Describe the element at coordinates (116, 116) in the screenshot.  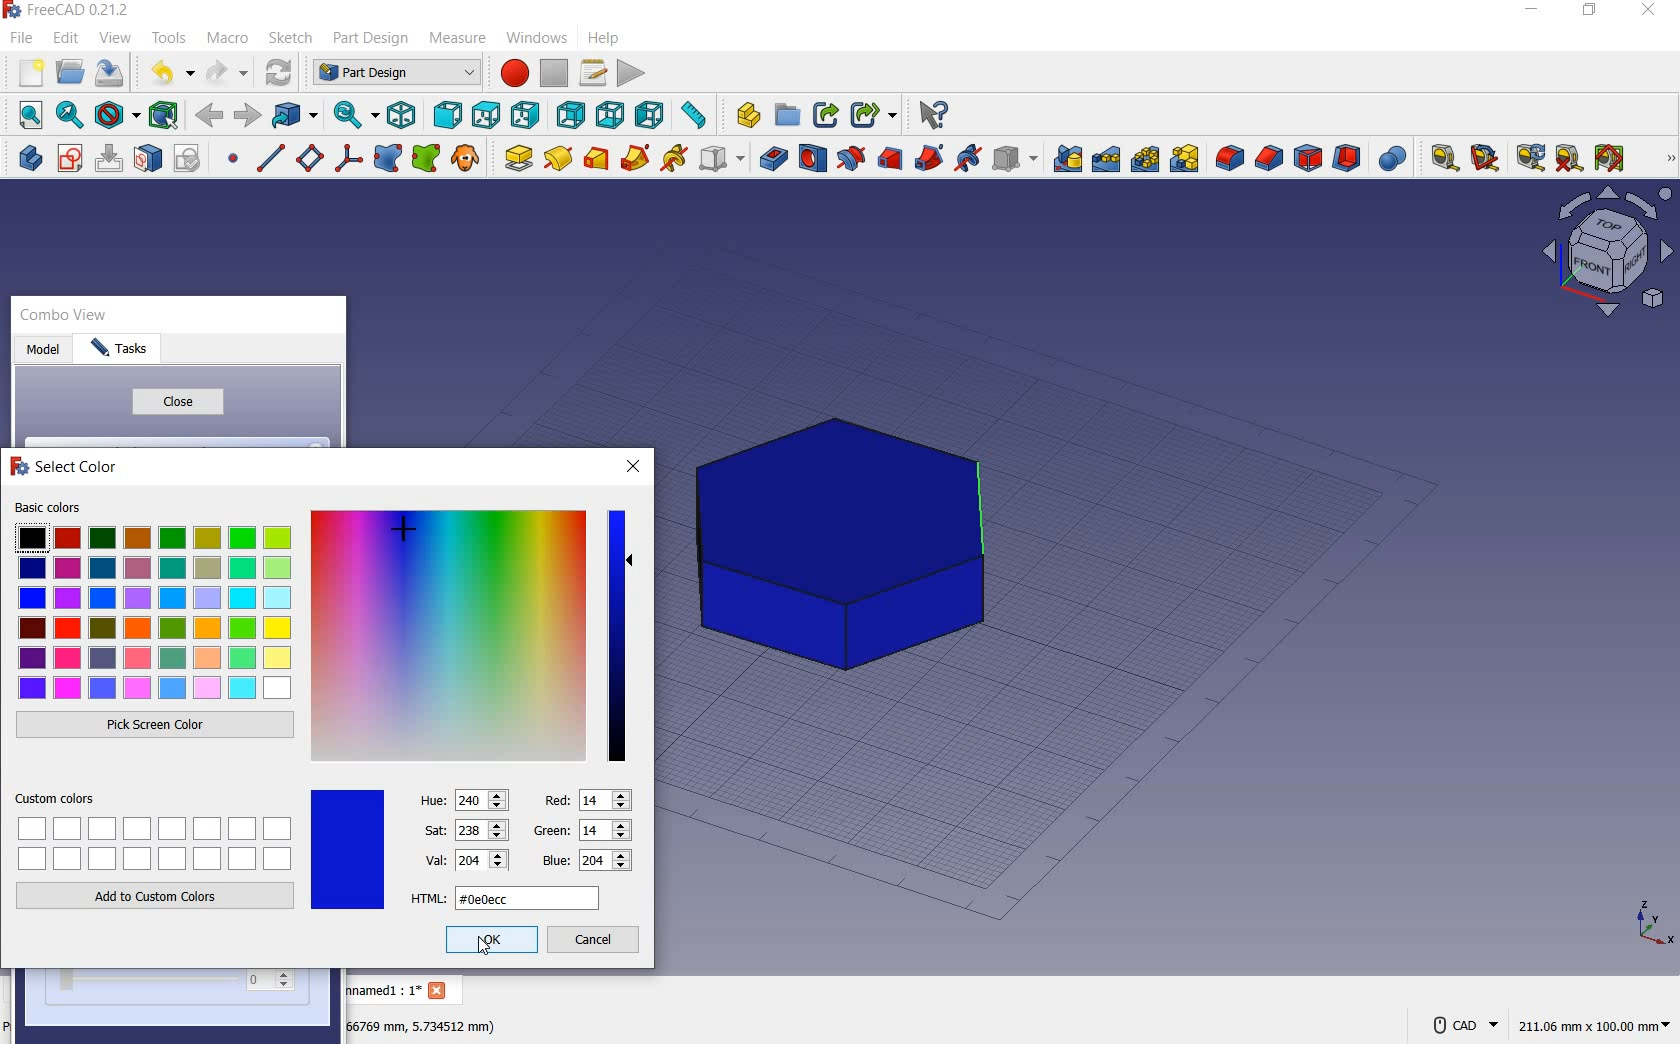
I see `draw style` at that location.